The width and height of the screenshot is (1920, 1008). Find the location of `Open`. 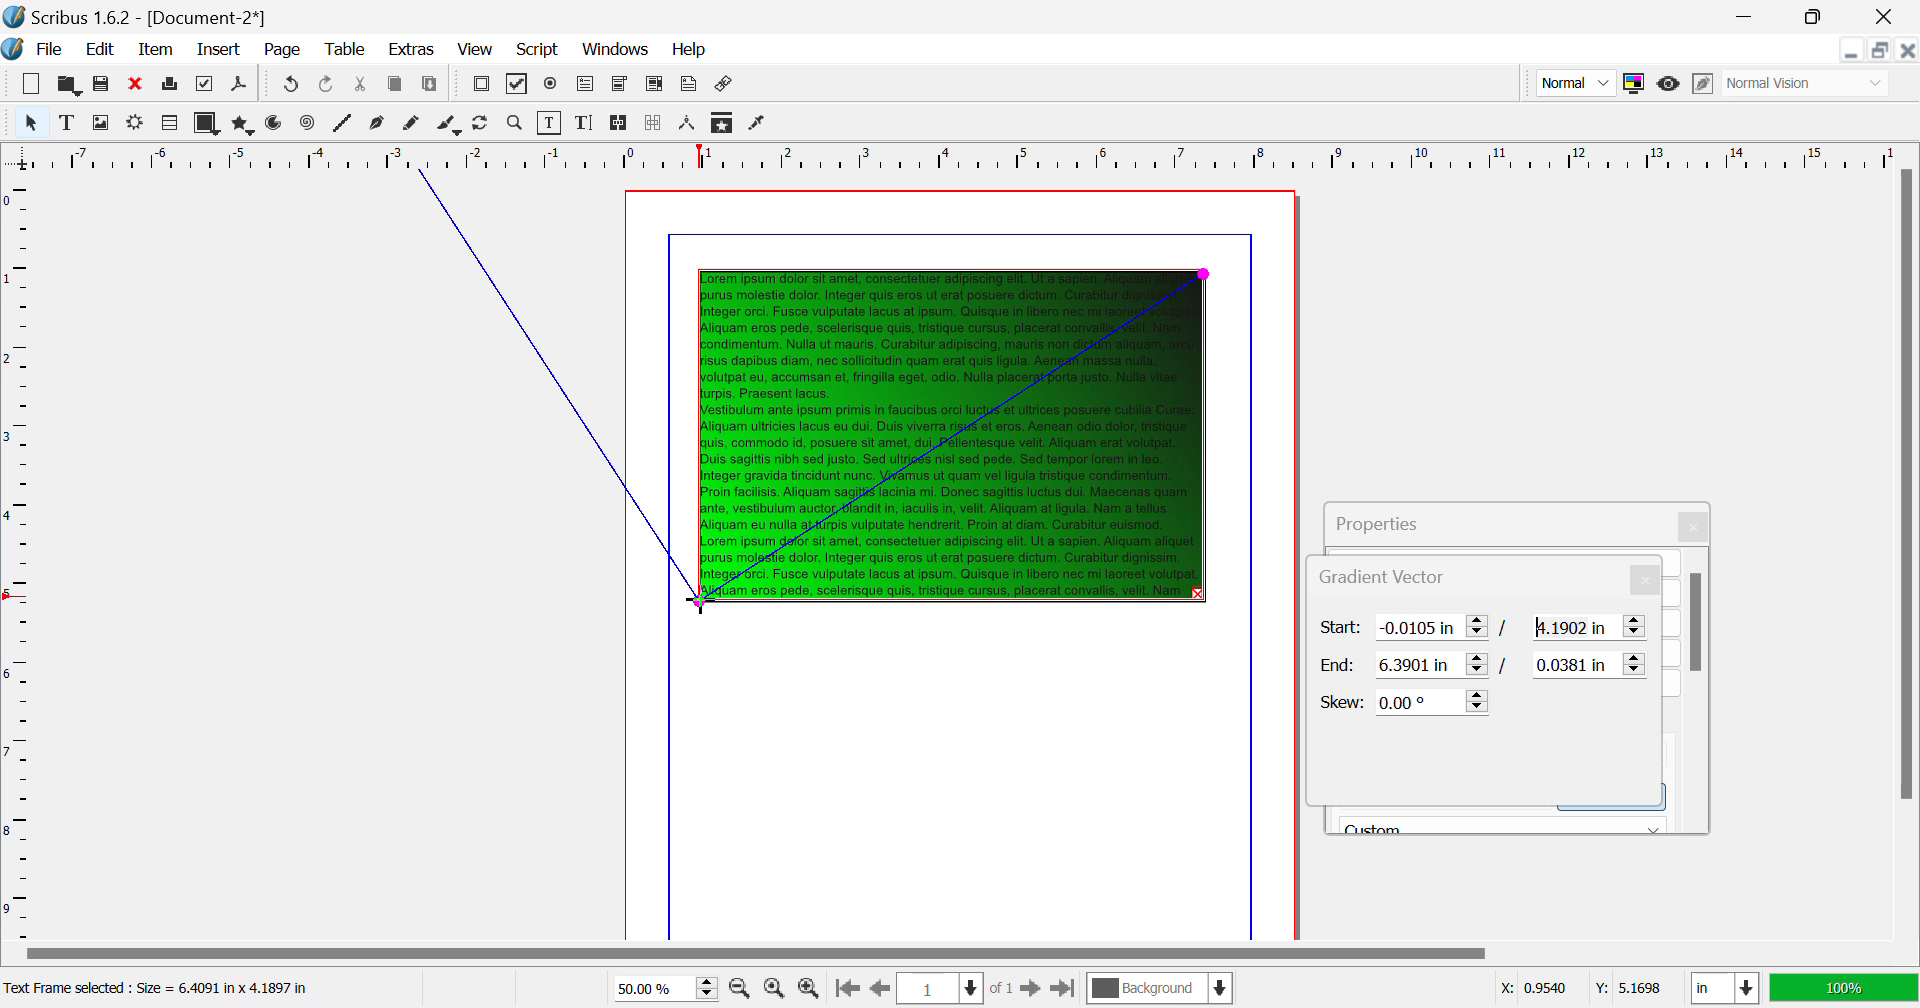

Open is located at coordinates (68, 83).